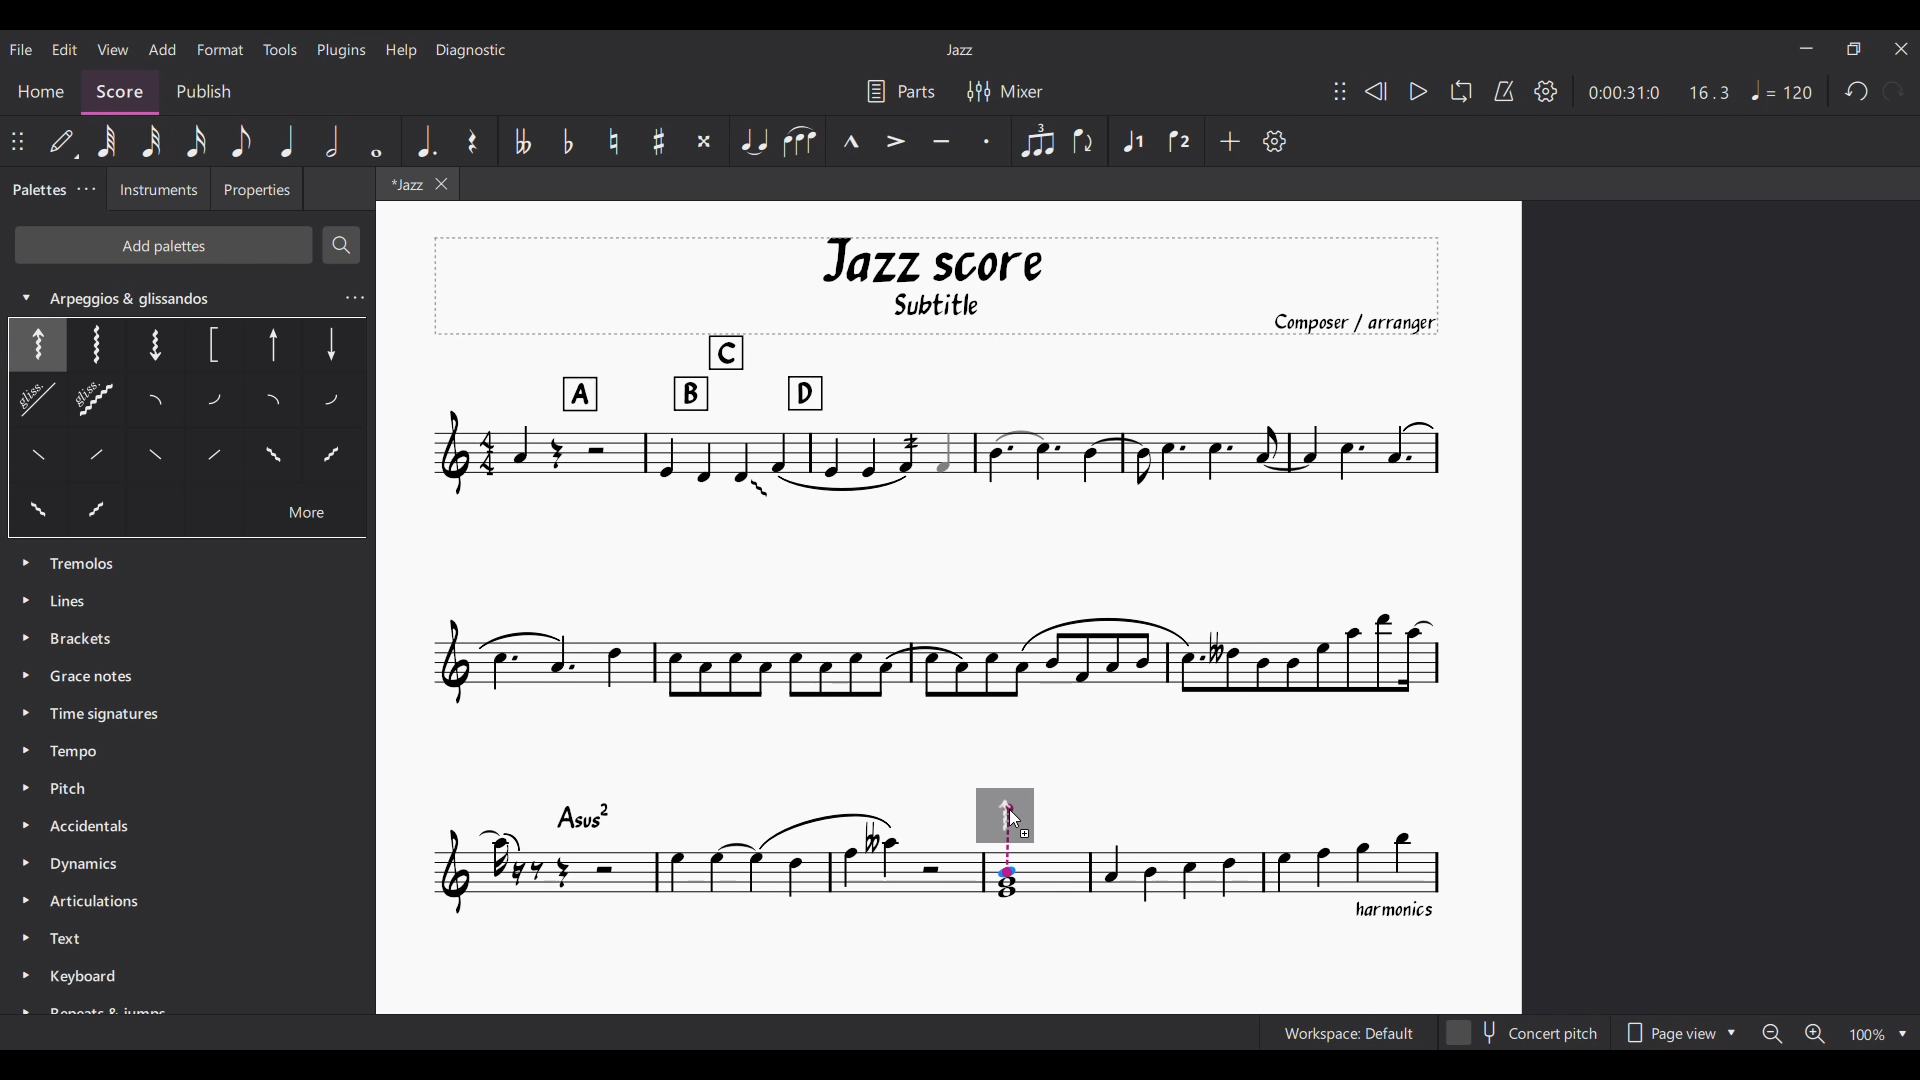 This screenshot has width=1920, height=1080. What do you see at coordinates (470, 50) in the screenshot?
I see `Diagnostic menu` at bounding box center [470, 50].